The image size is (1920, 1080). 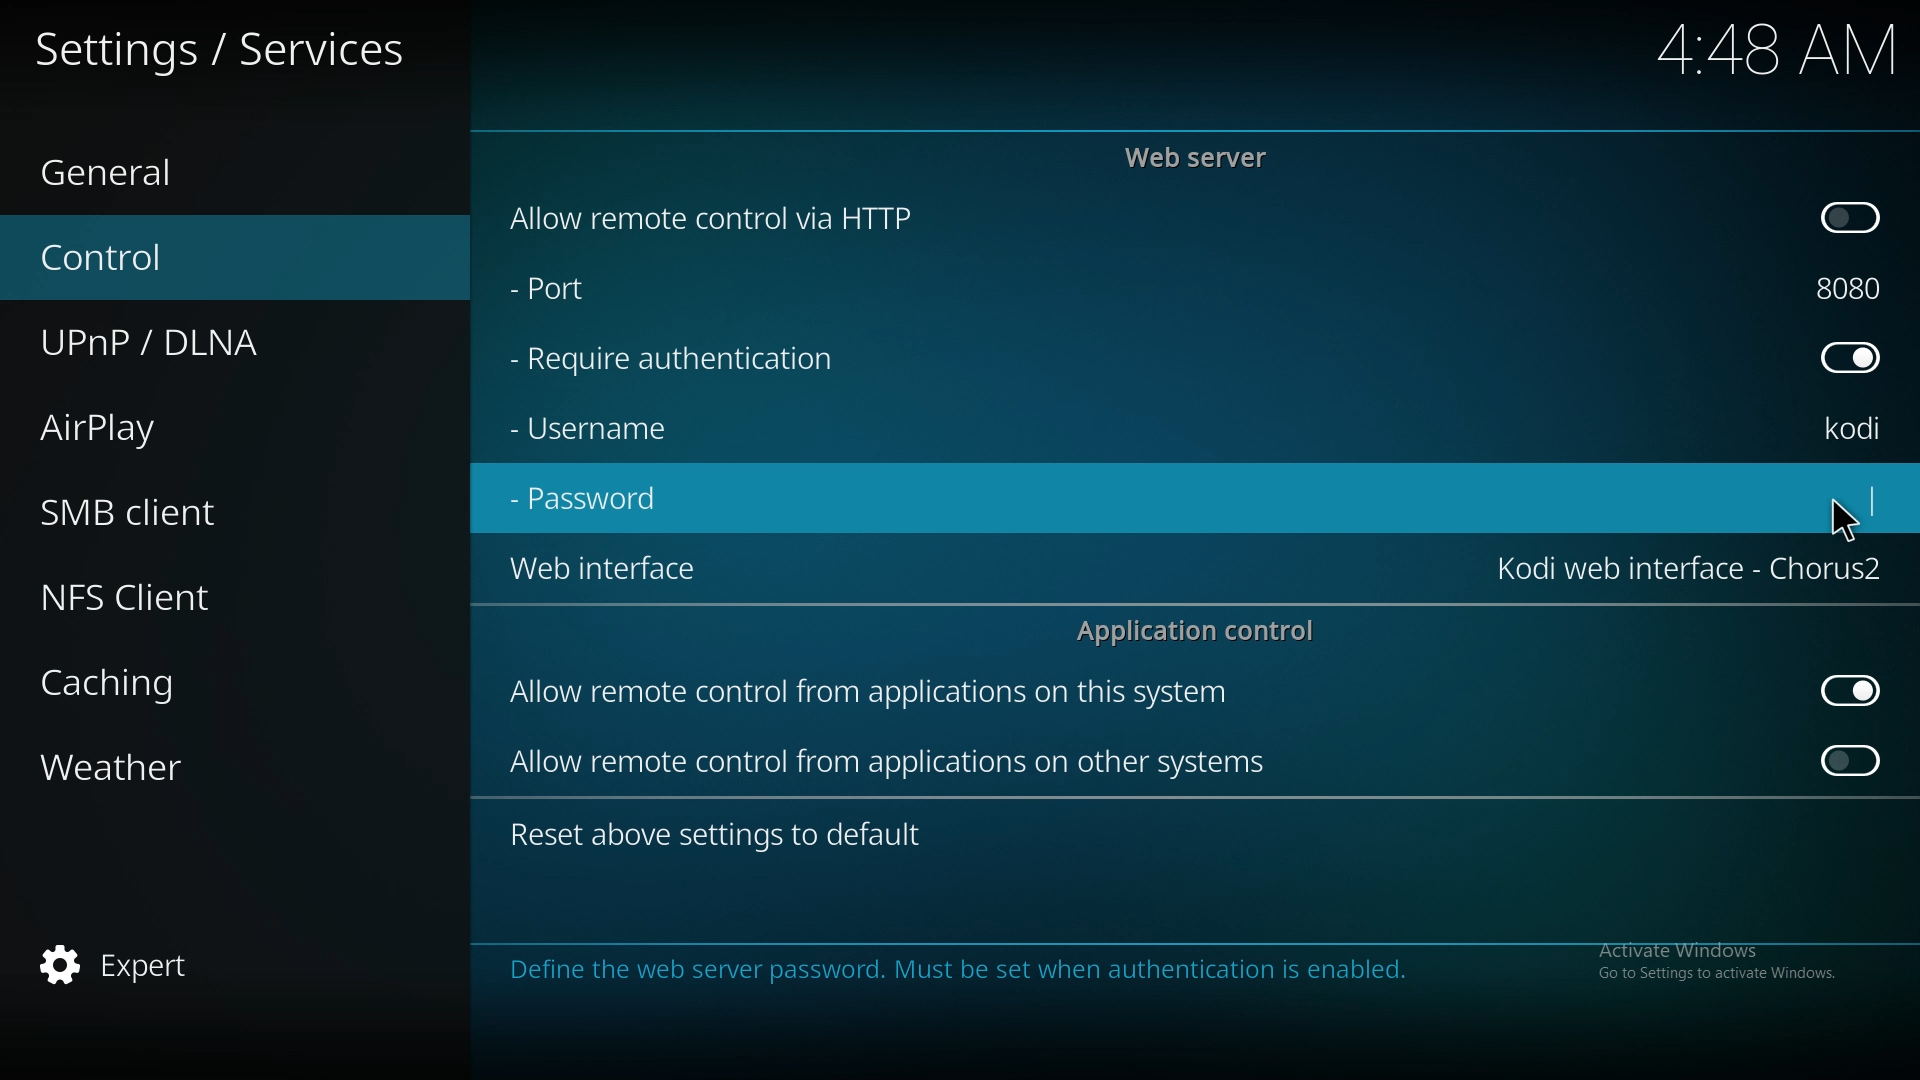 What do you see at coordinates (240, 46) in the screenshot?
I see `services` at bounding box center [240, 46].